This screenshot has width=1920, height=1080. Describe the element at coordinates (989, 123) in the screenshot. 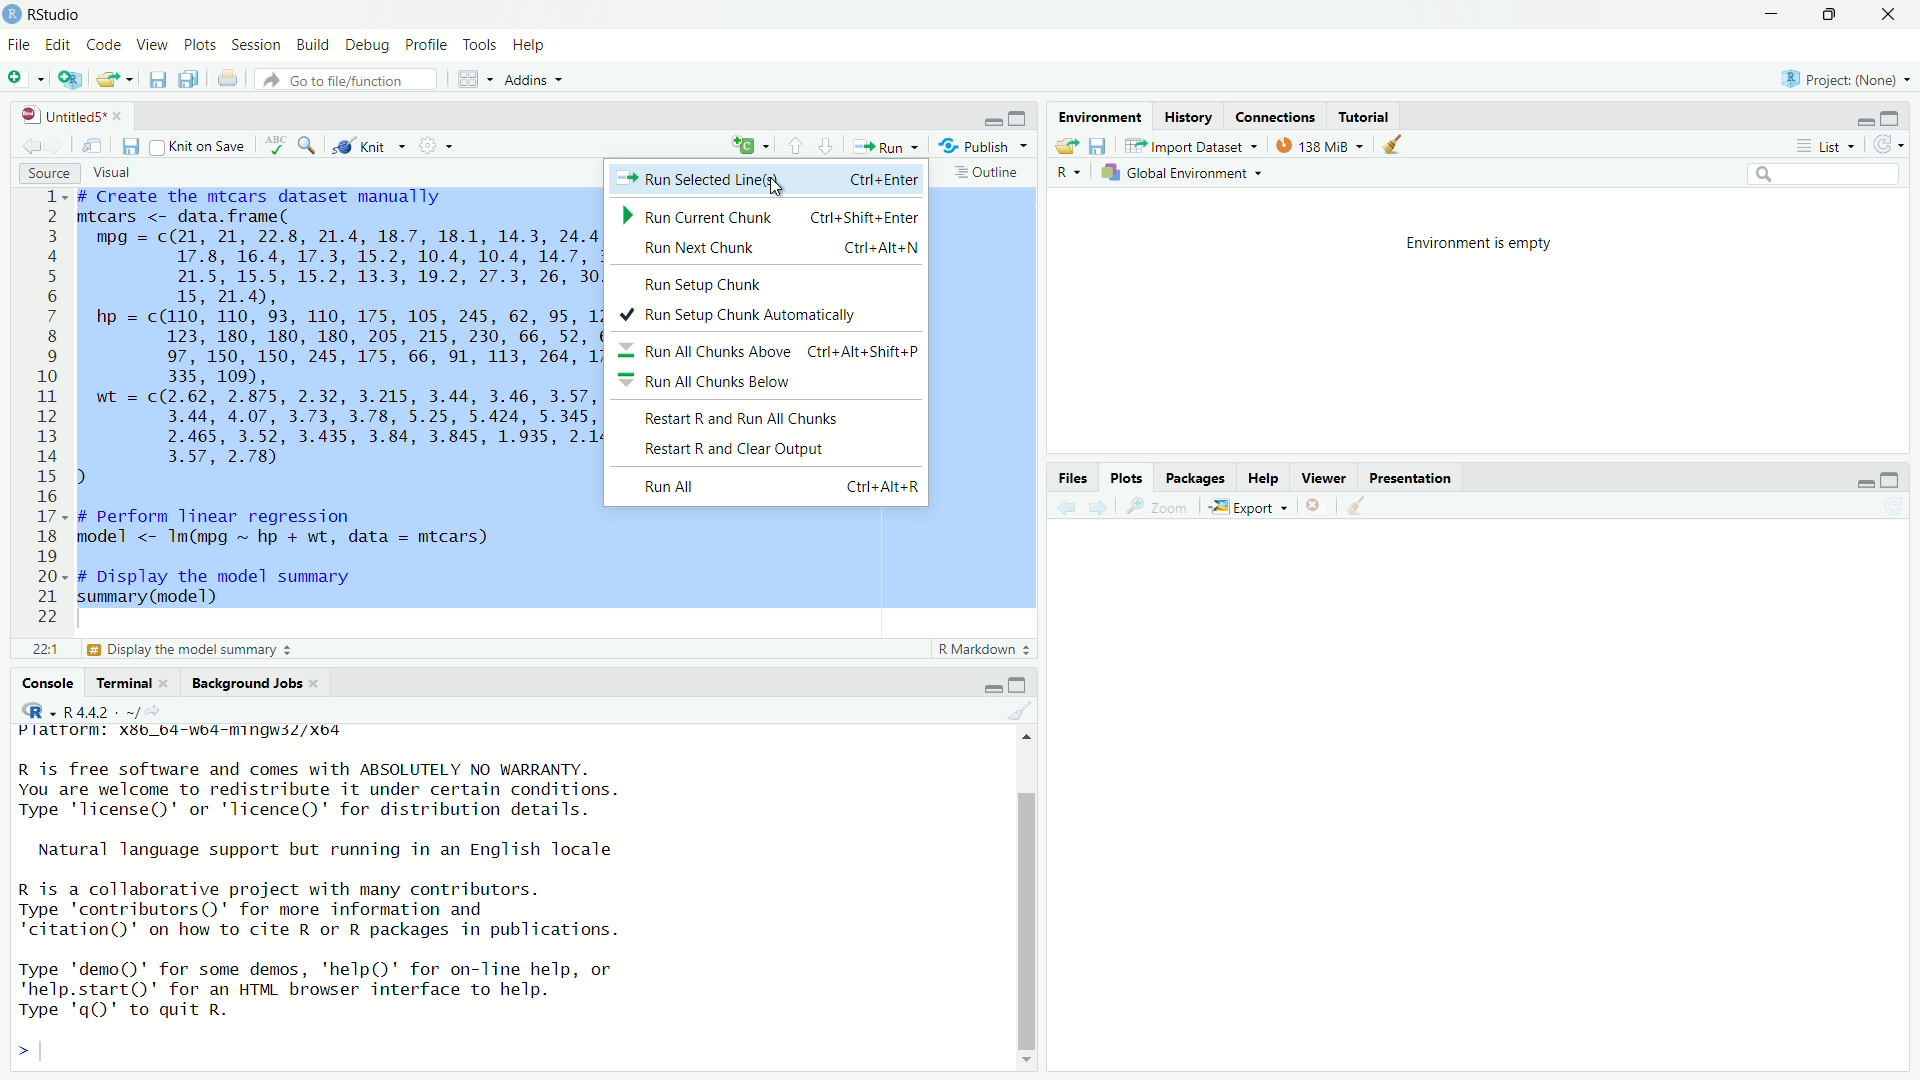

I see `minimize` at that location.